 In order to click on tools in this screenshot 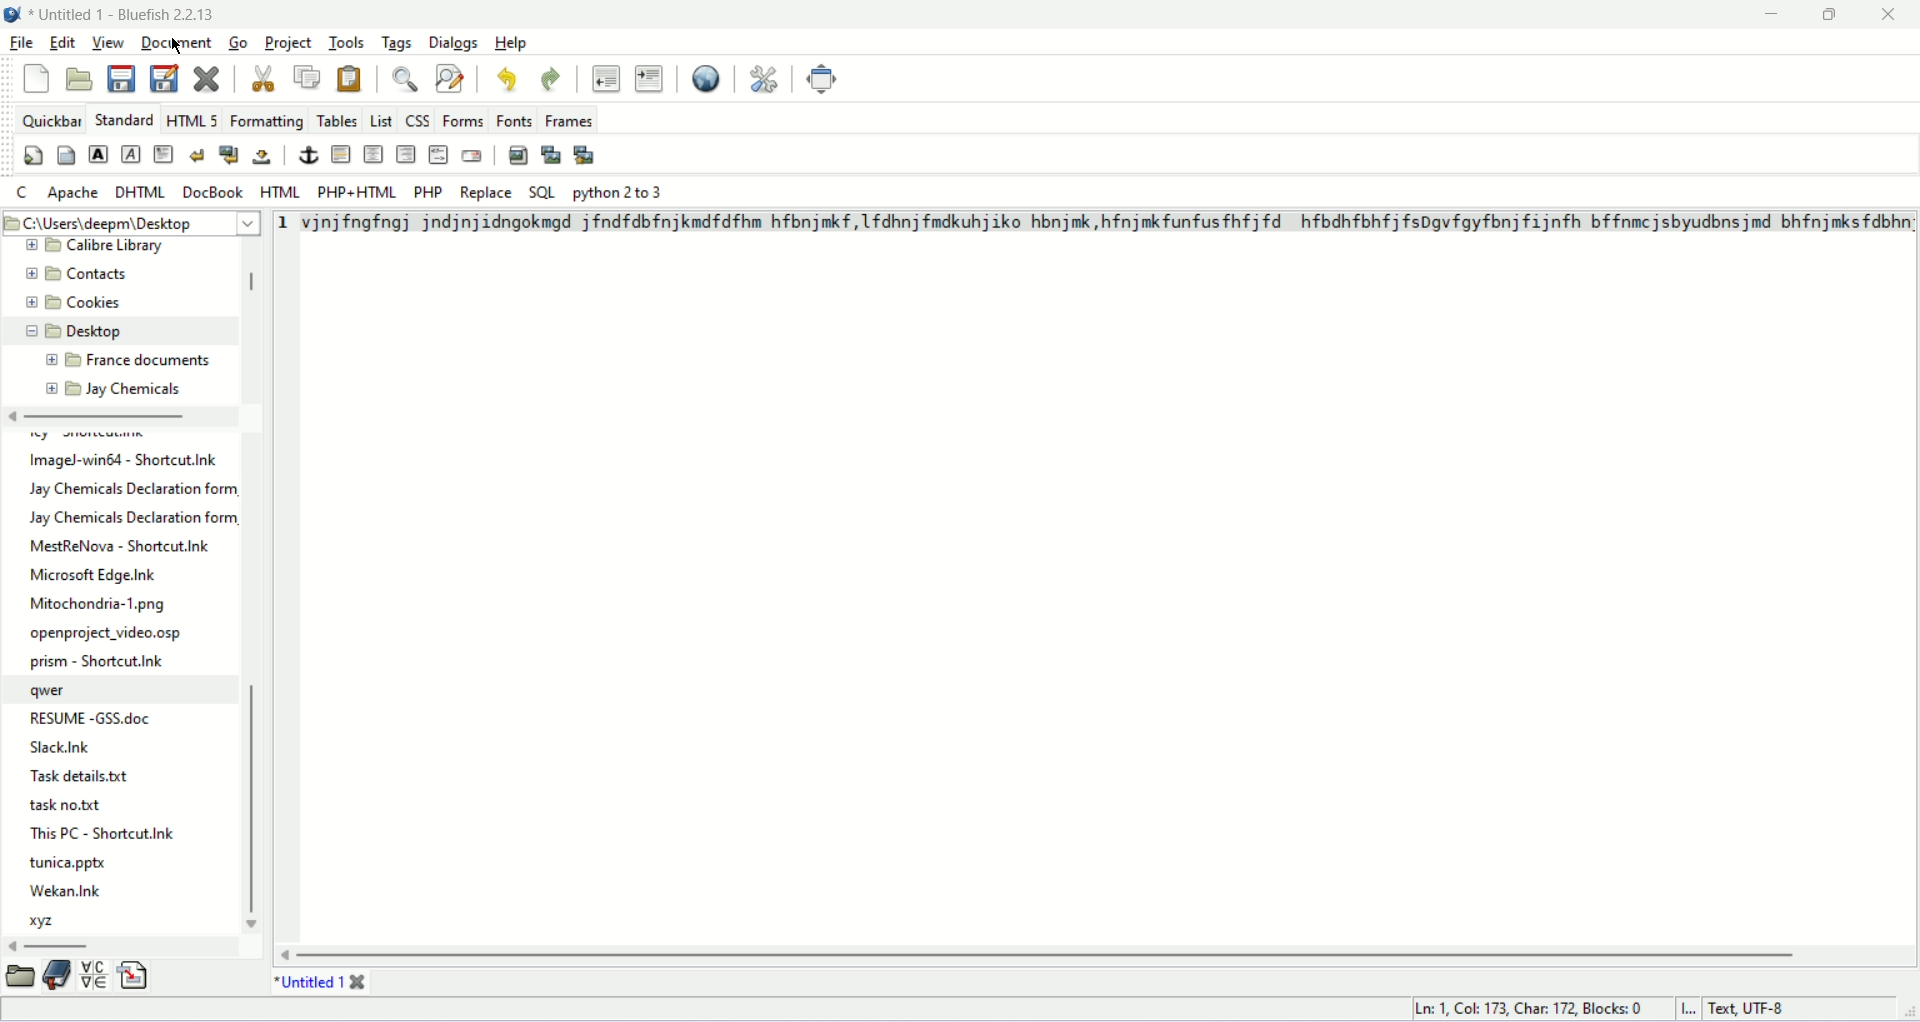, I will do `click(347, 42)`.